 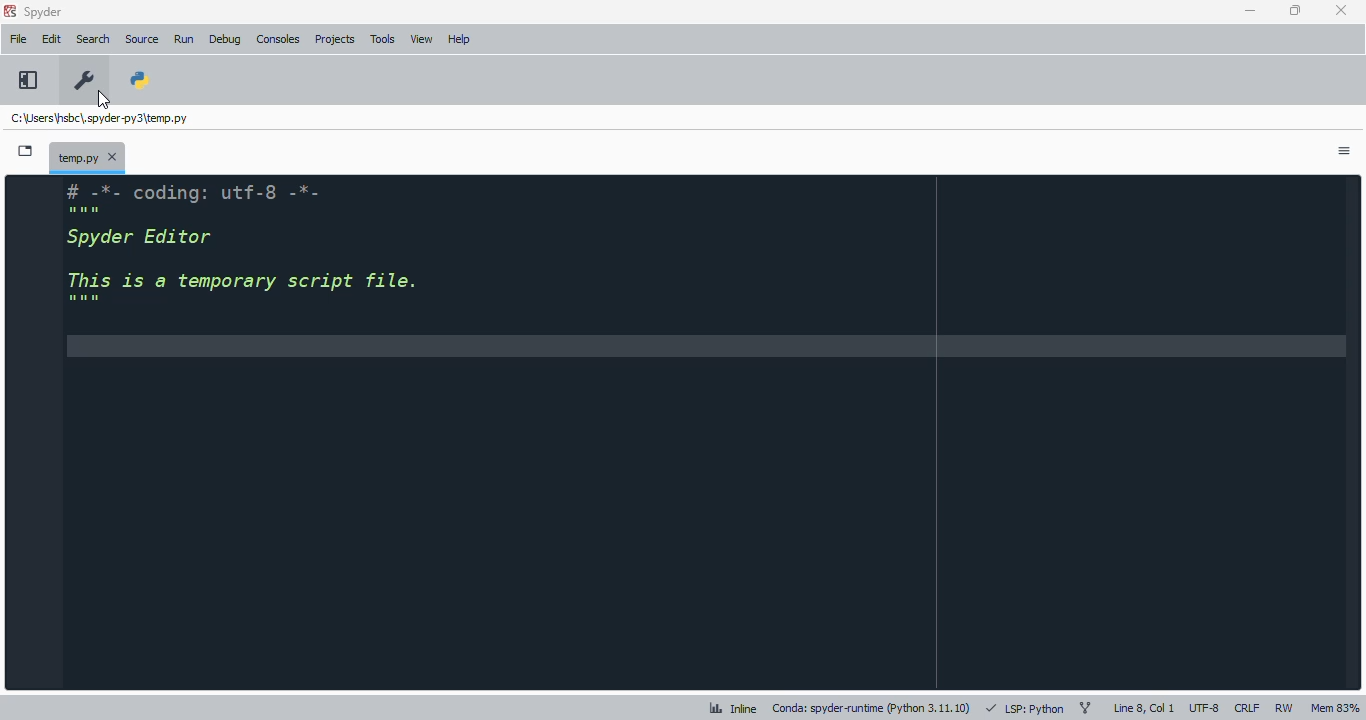 What do you see at coordinates (458, 40) in the screenshot?
I see `help` at bounding box center [458, 40].